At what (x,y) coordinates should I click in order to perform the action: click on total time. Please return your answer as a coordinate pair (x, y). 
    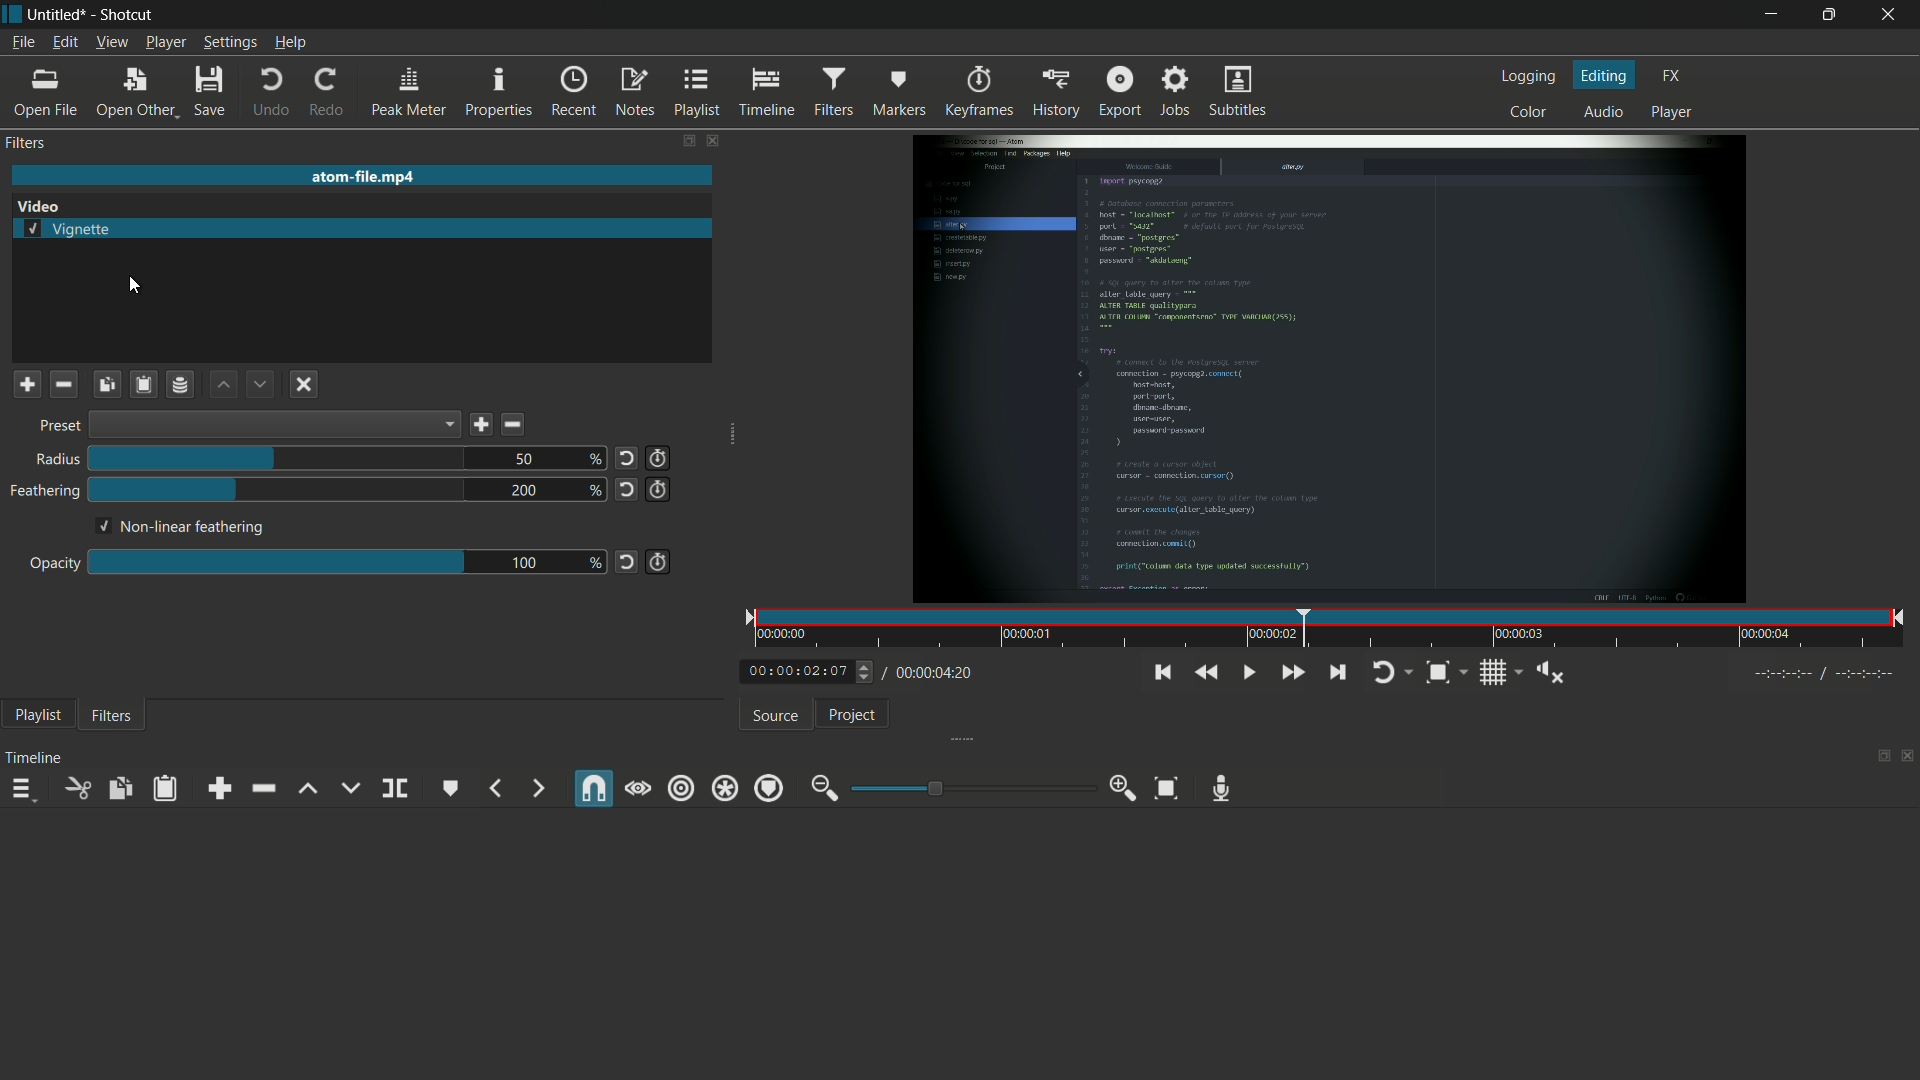
    Looking at the image, I should click on (927, 673).